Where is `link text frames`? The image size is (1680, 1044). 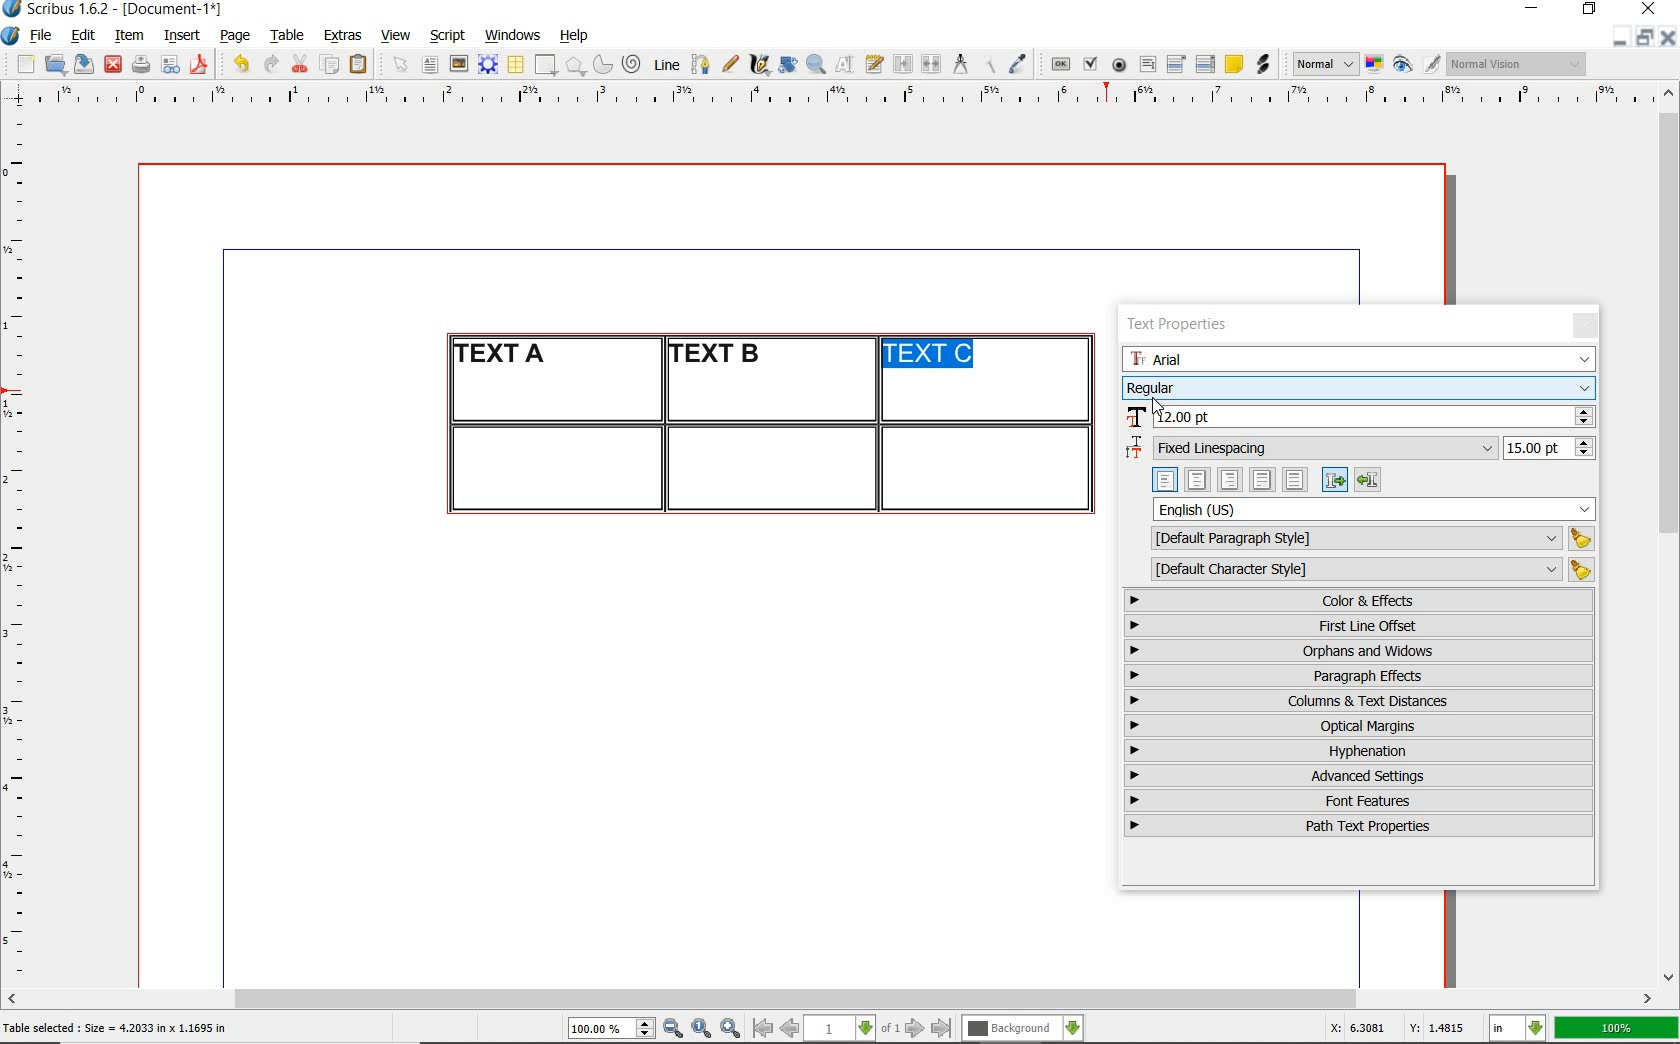 link text frames is located at coordinates (904, 66).